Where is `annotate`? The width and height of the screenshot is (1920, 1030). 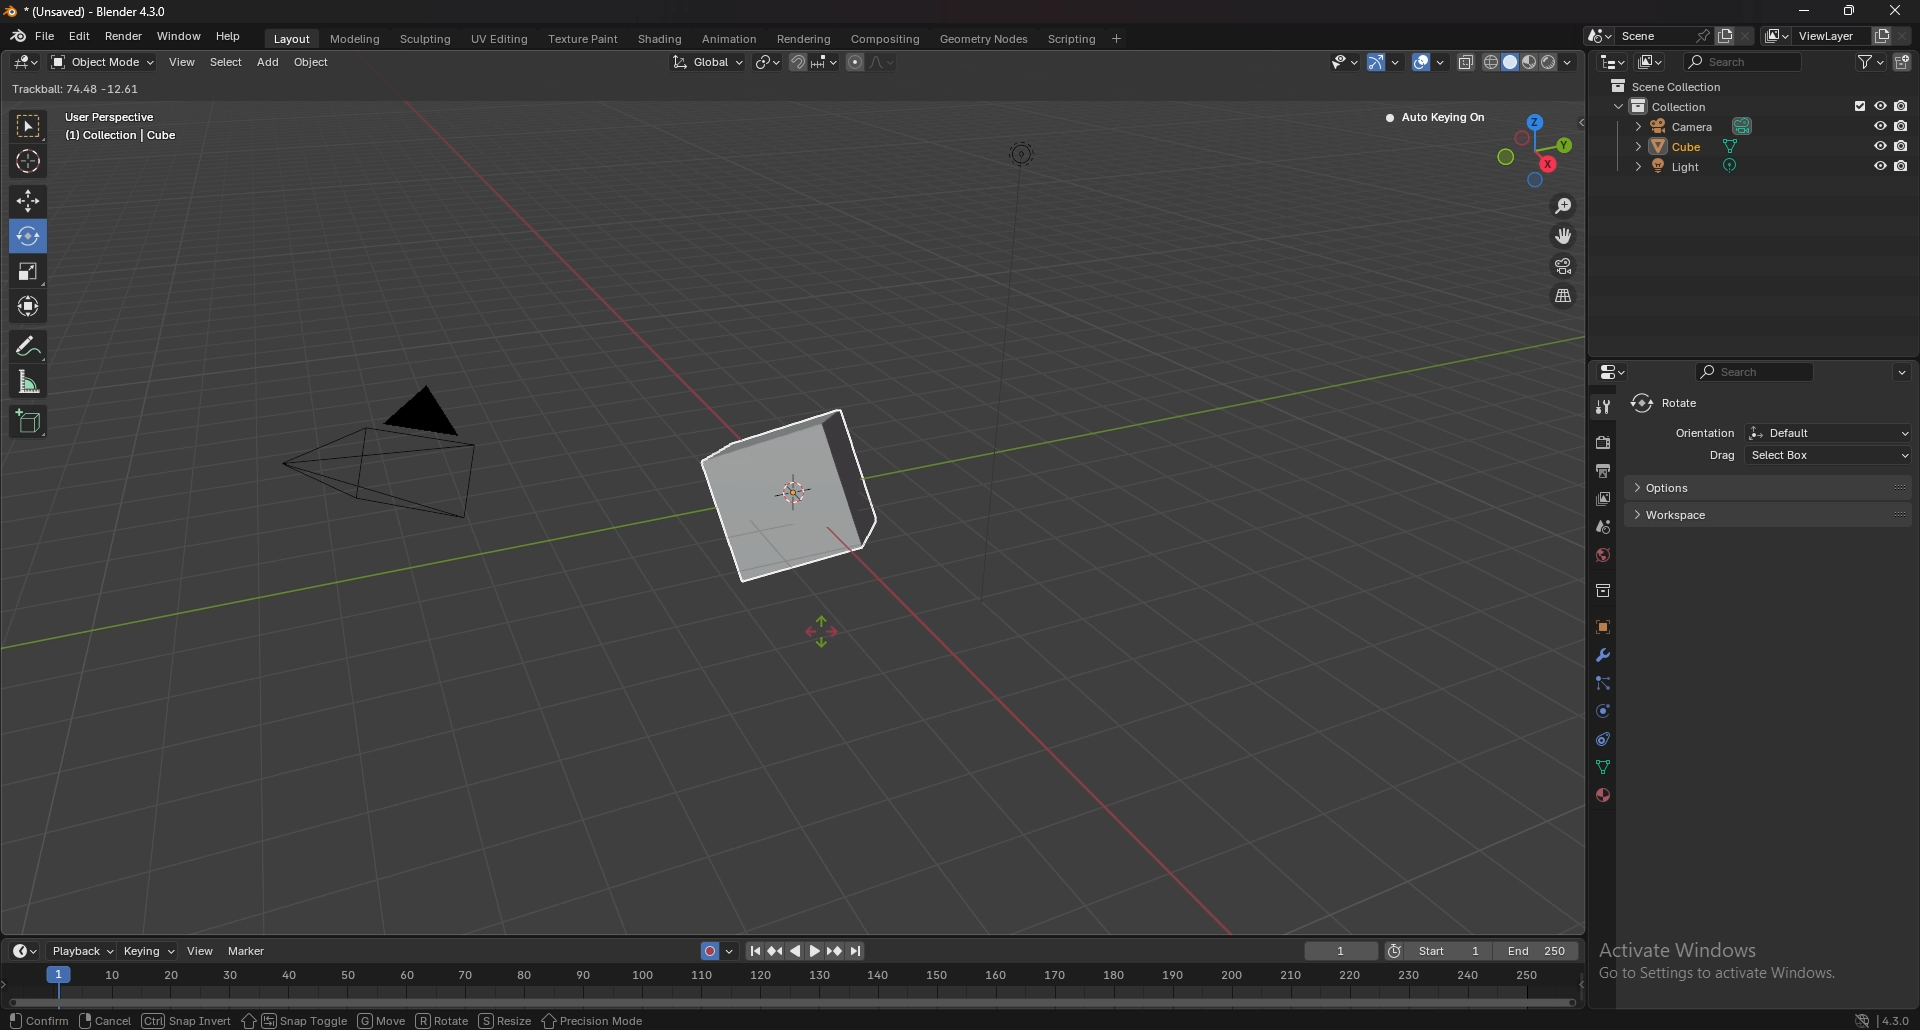 annotate is located at coordinates (31, 345).